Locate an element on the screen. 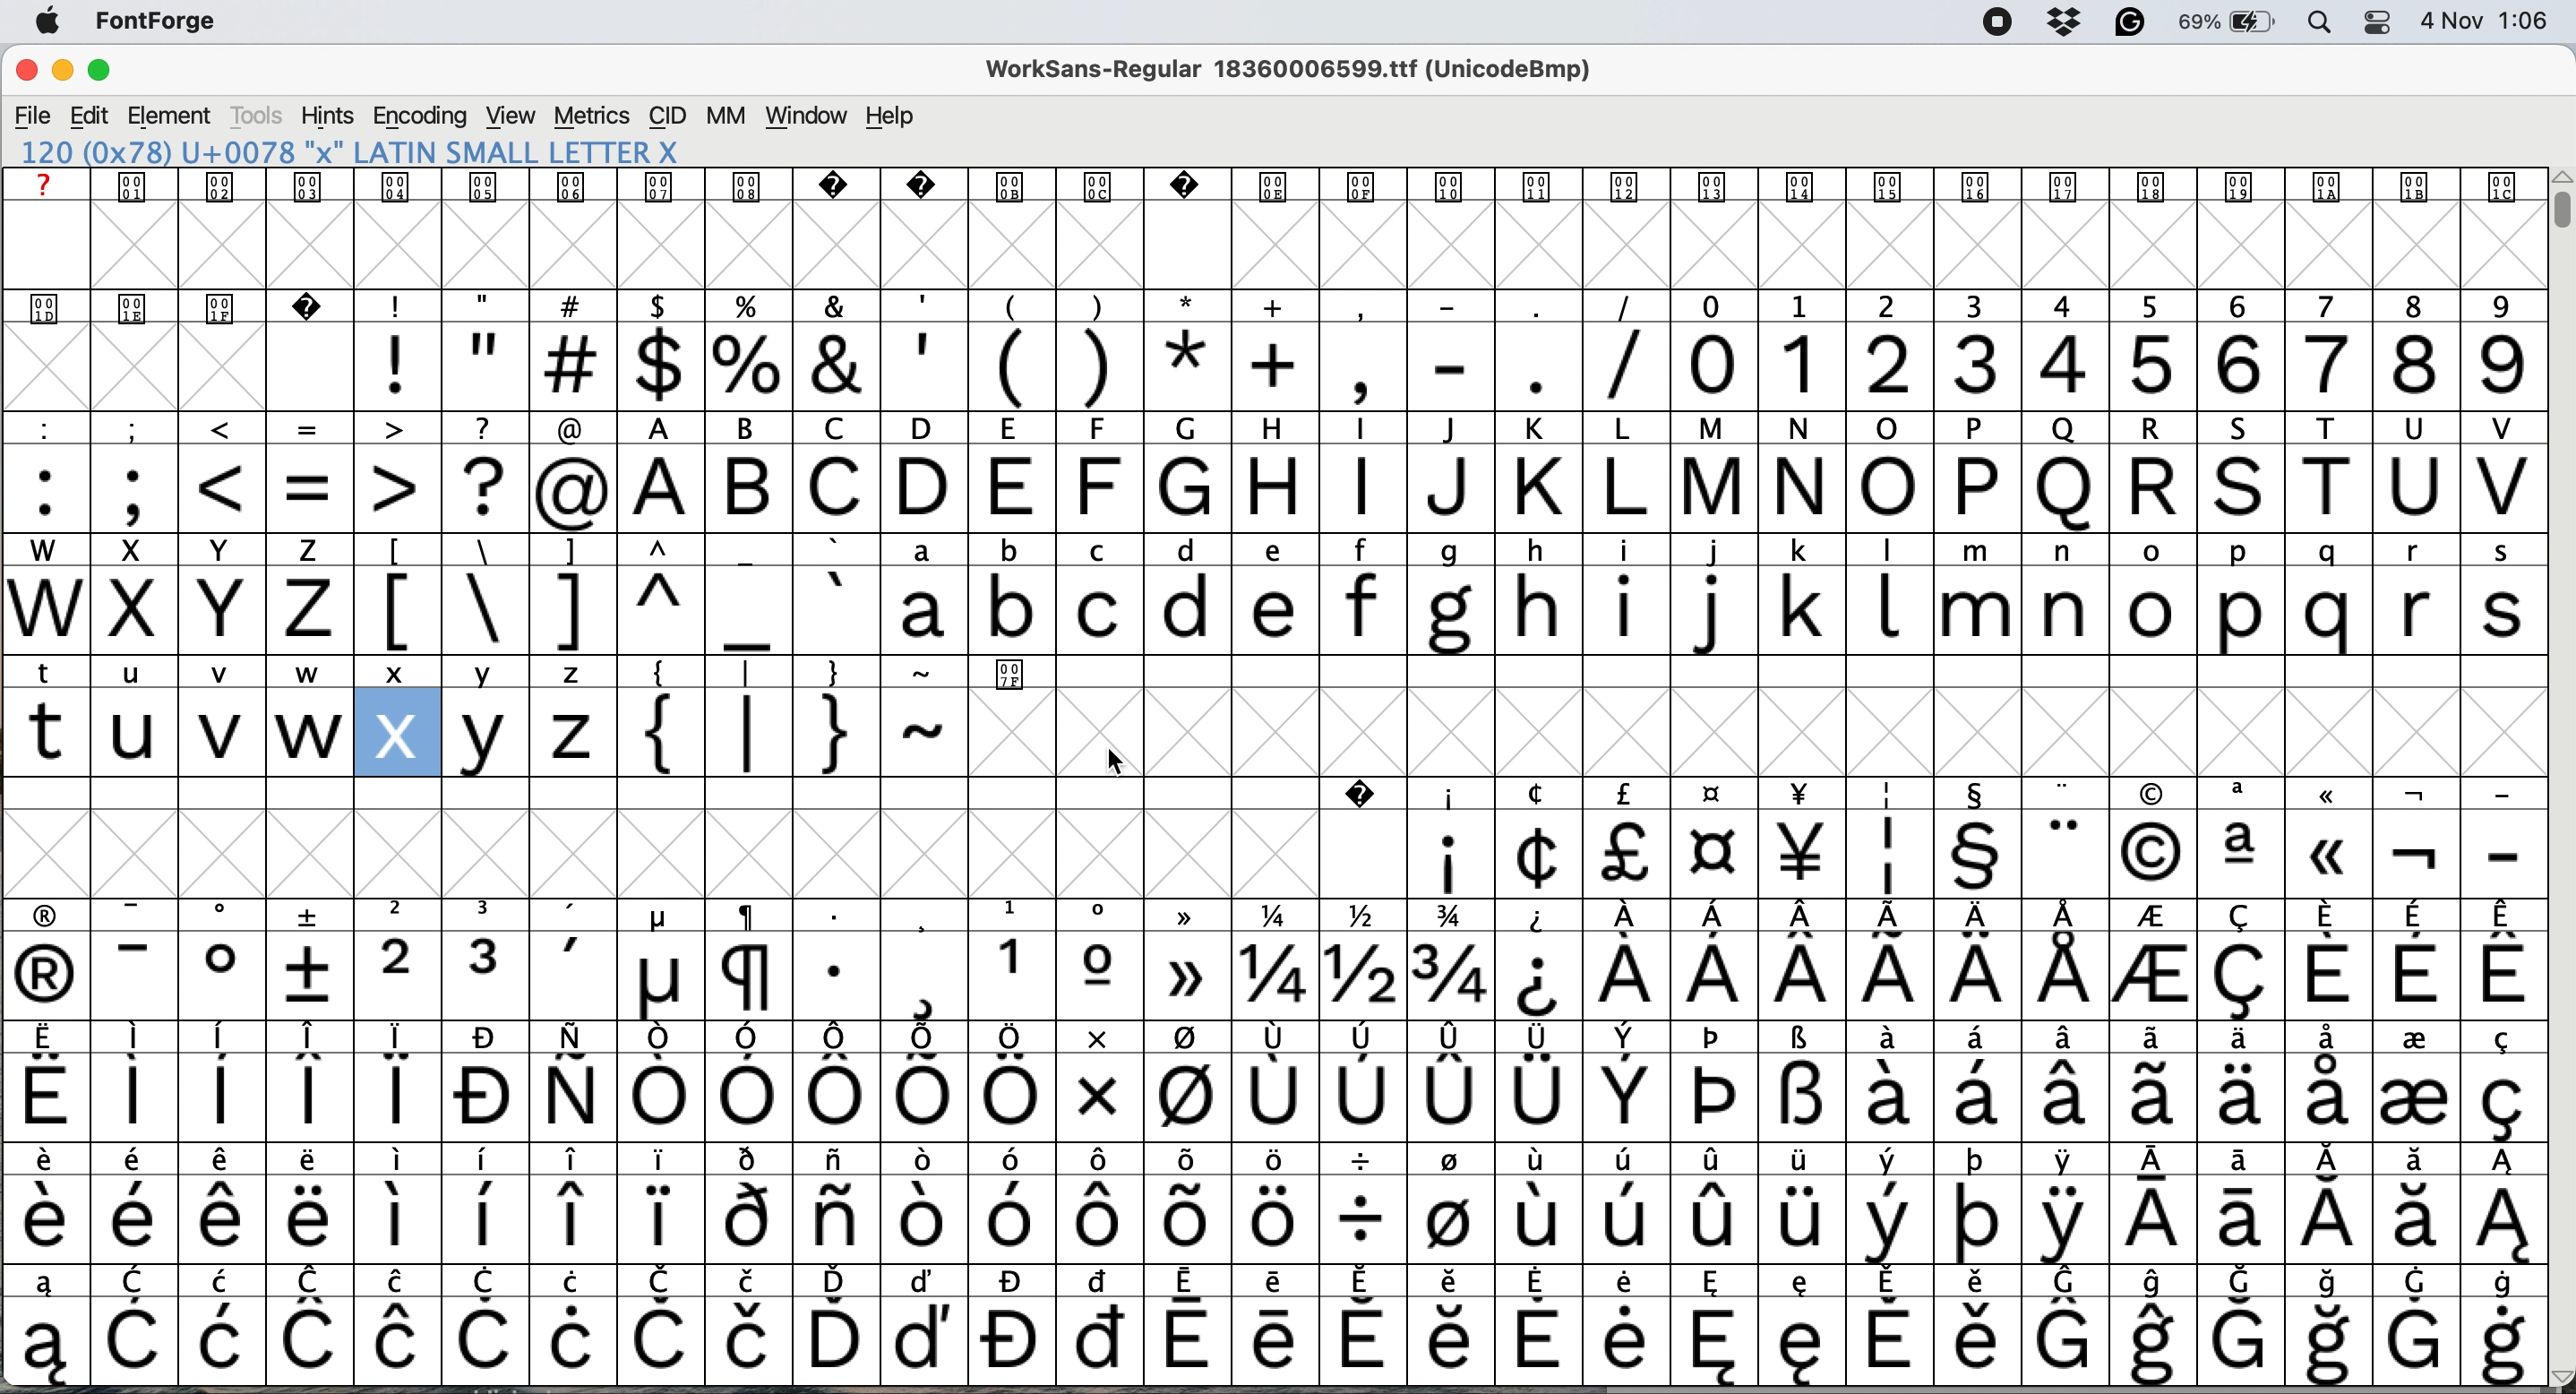 The image size is (2576, 1394). 120 (0x78) U+0078 "x" LATIN SMALL LETTER X is located at coordinates (377, 152).